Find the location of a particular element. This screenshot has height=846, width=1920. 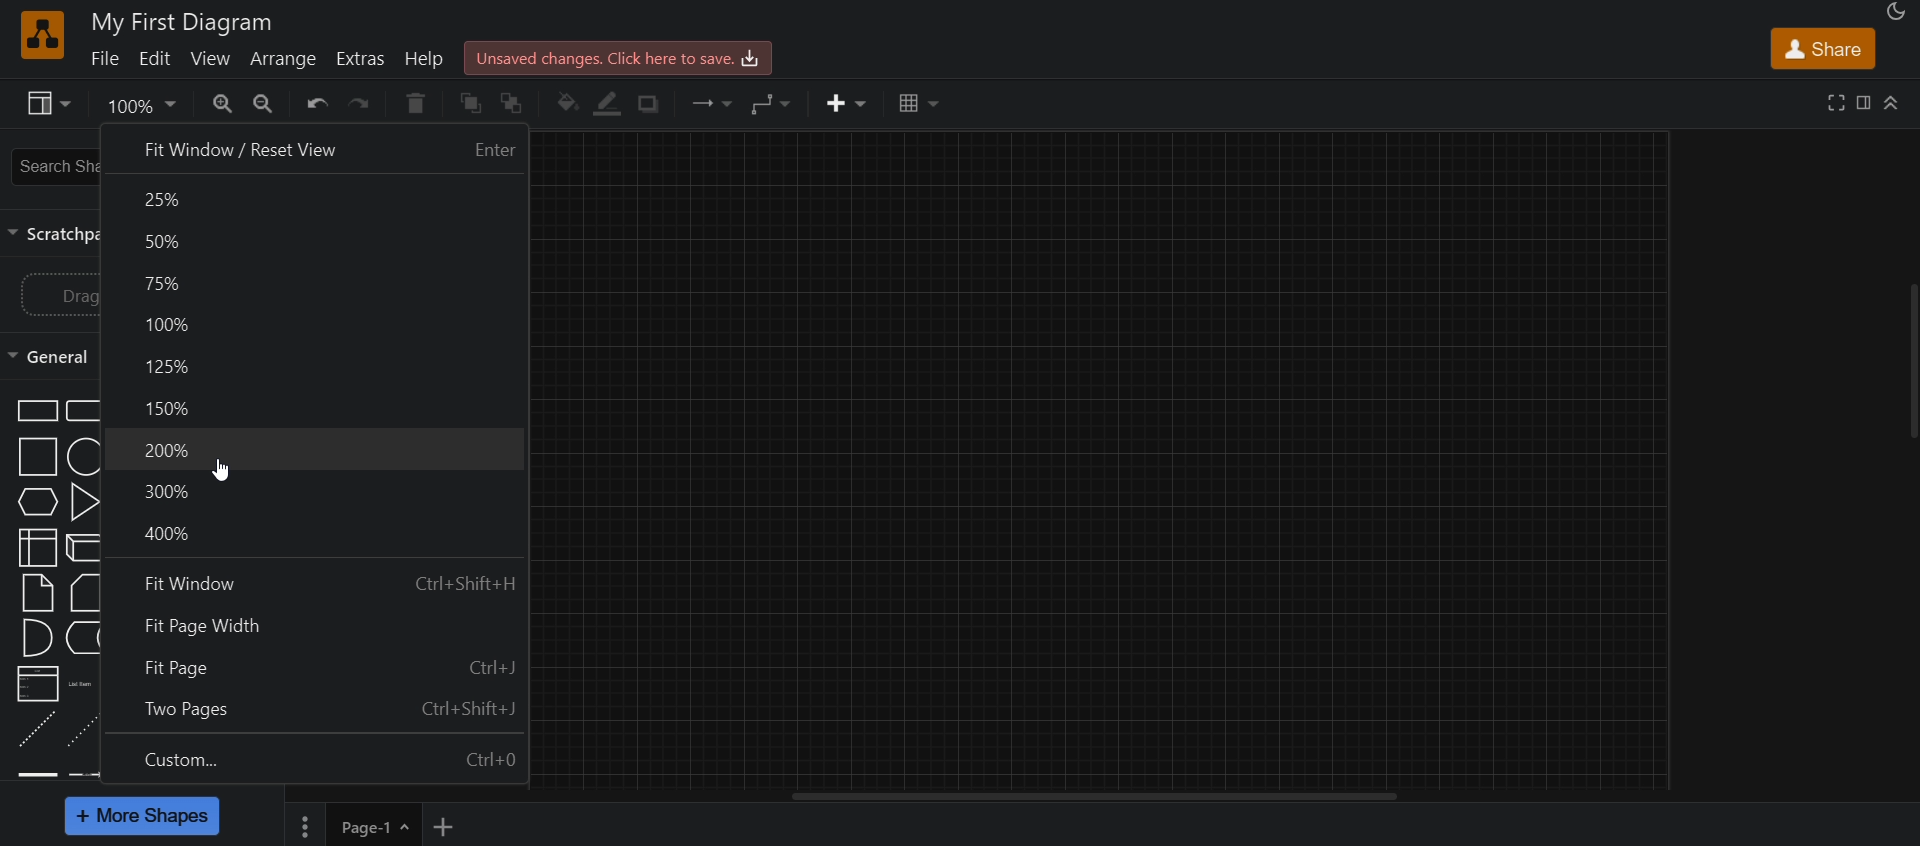

zoom out is located at coordinates (271, 105).